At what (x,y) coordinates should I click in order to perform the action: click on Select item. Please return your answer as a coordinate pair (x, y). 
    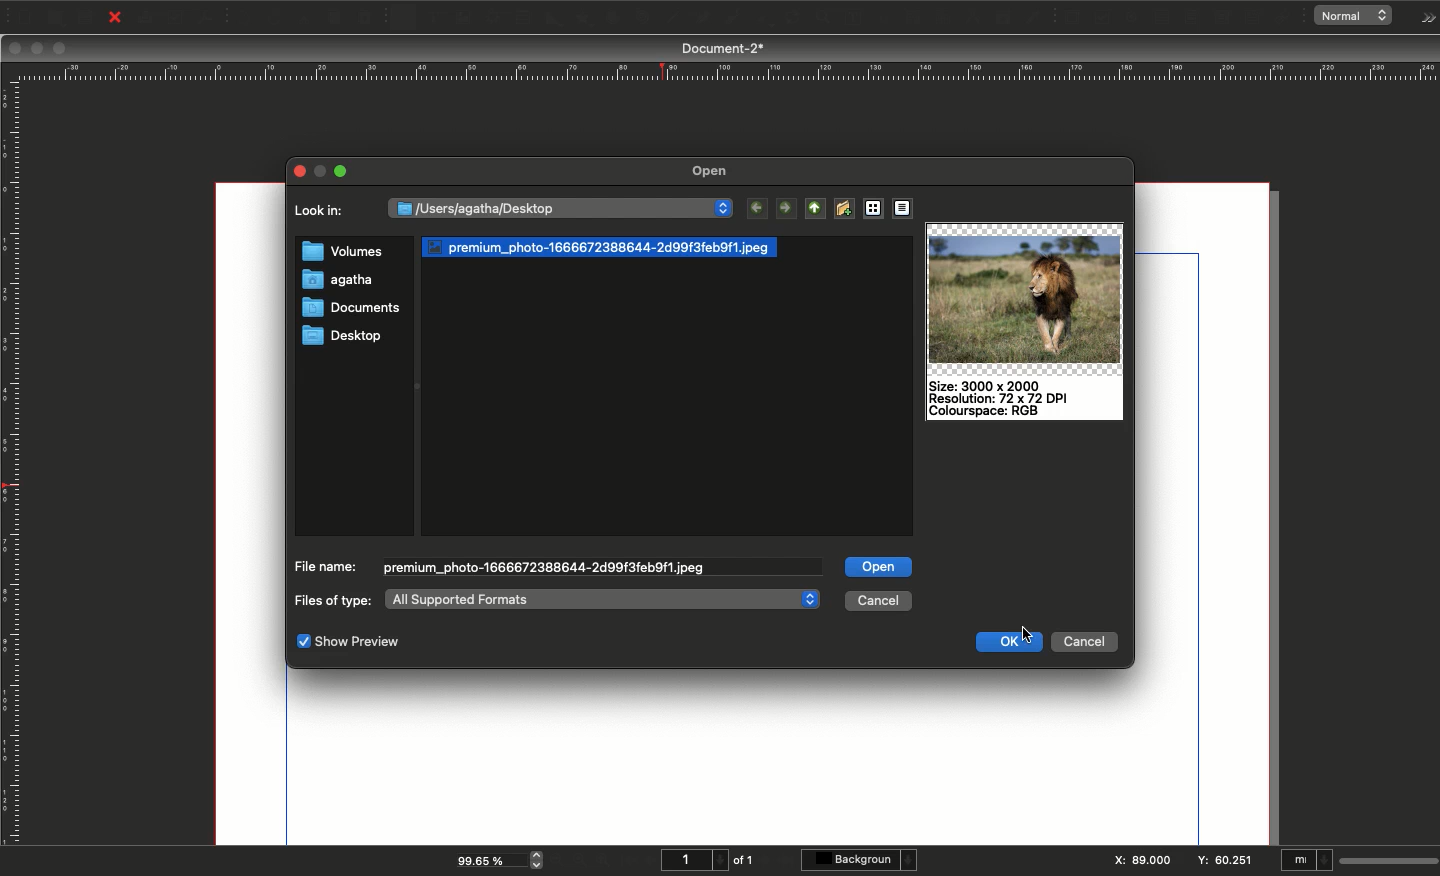
    Looking at the image, I should click on (404, 19).